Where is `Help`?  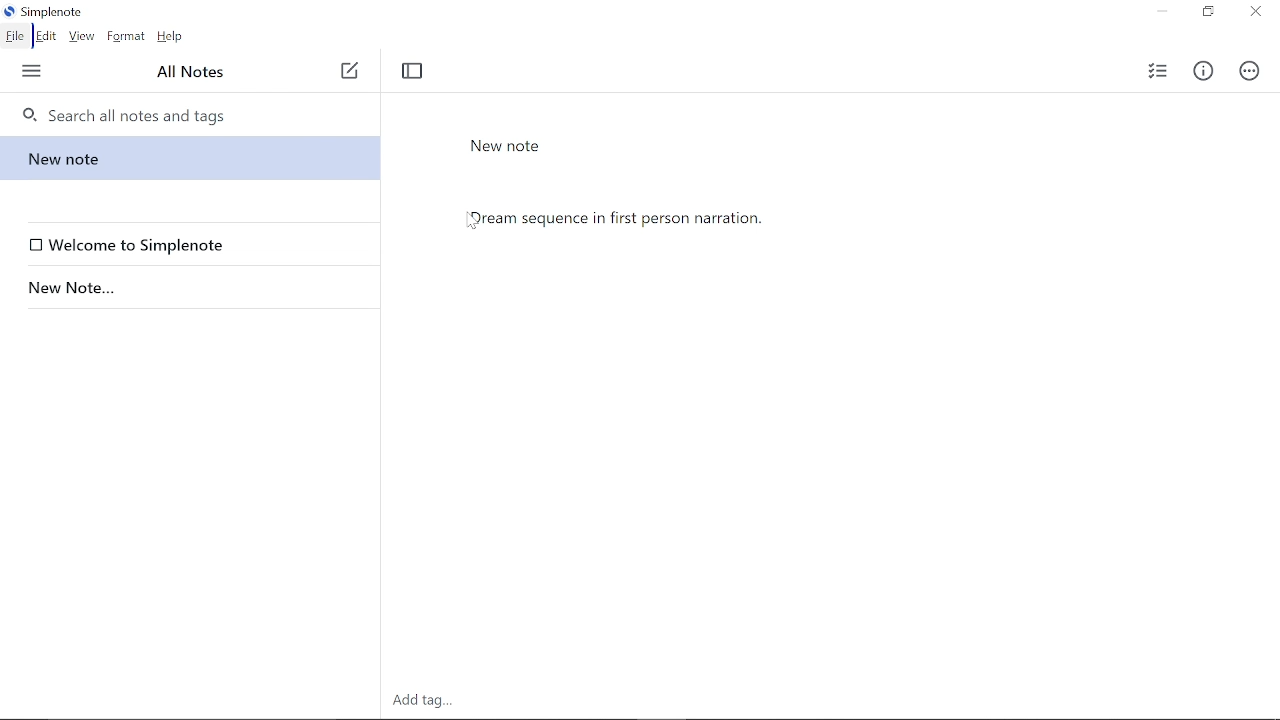
Help is located at coordinates (171, 36).